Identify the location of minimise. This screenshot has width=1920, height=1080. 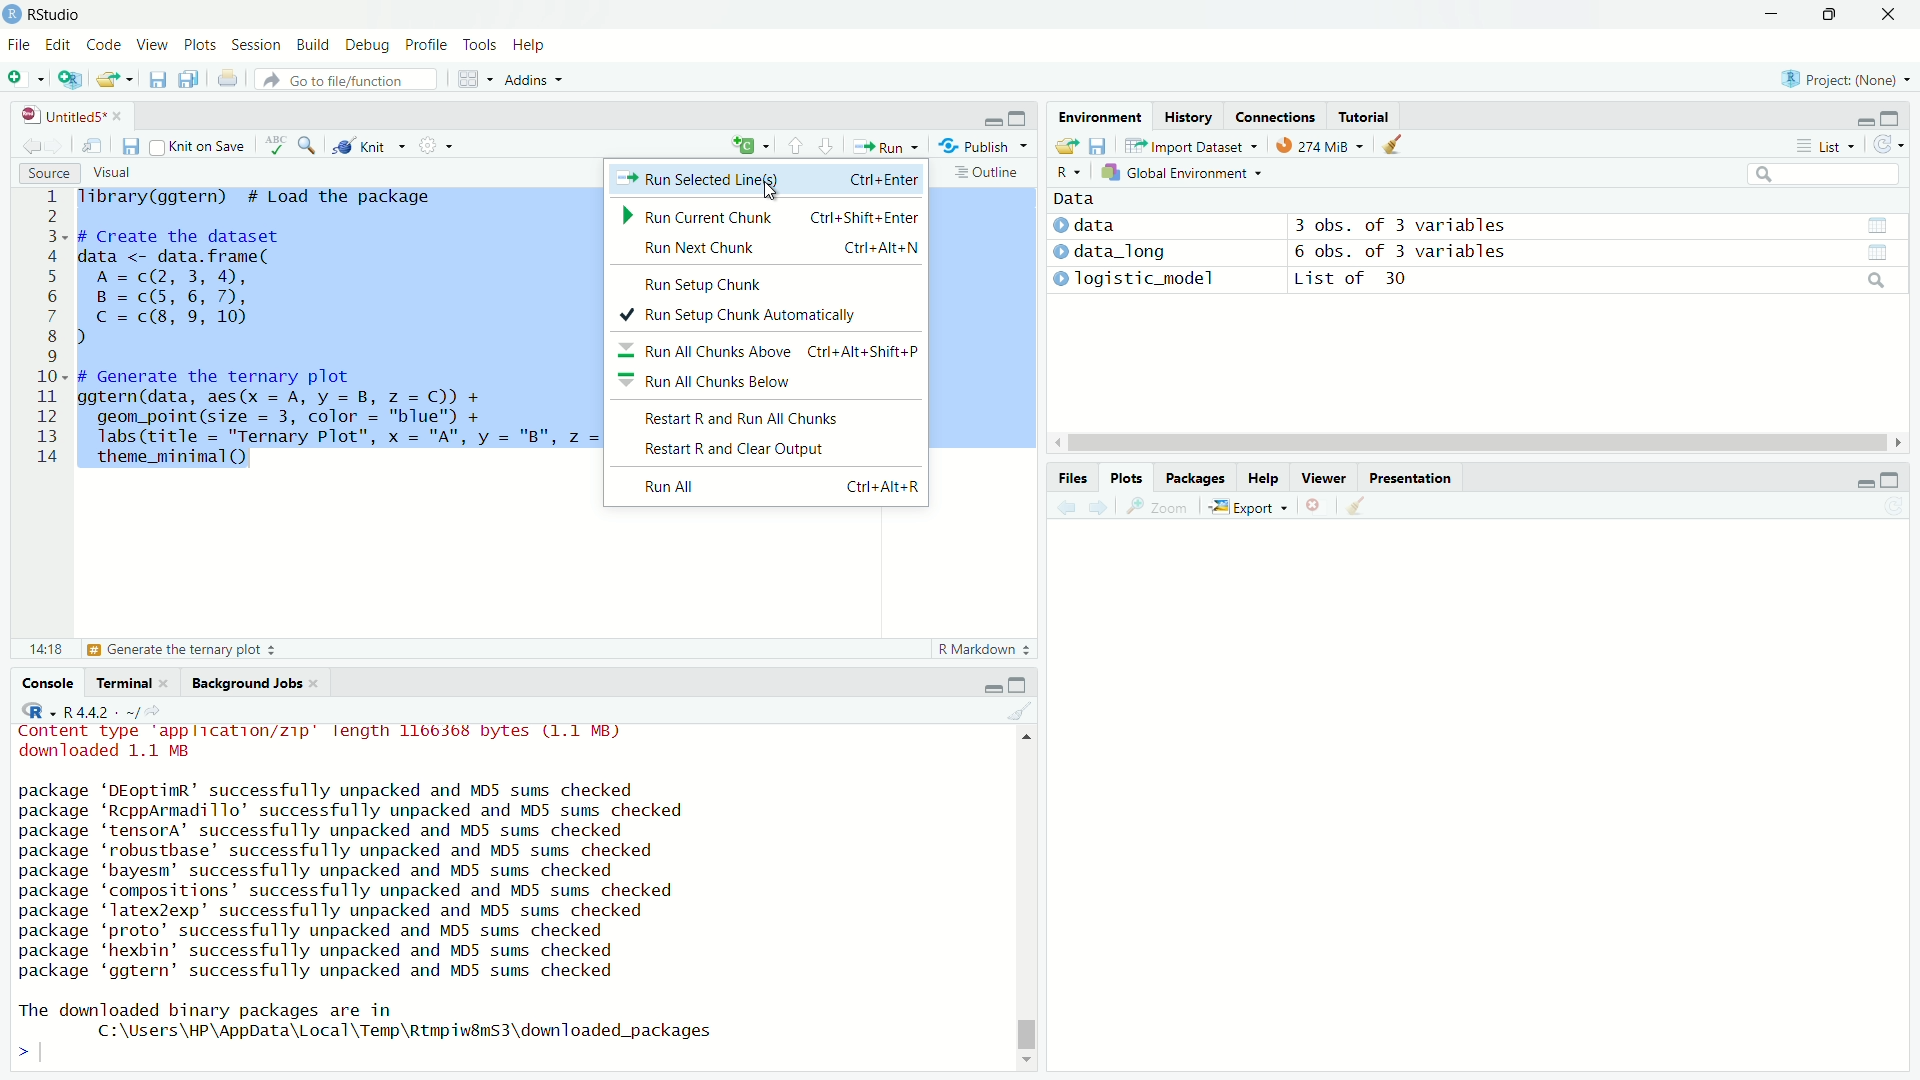
(1858, 482).